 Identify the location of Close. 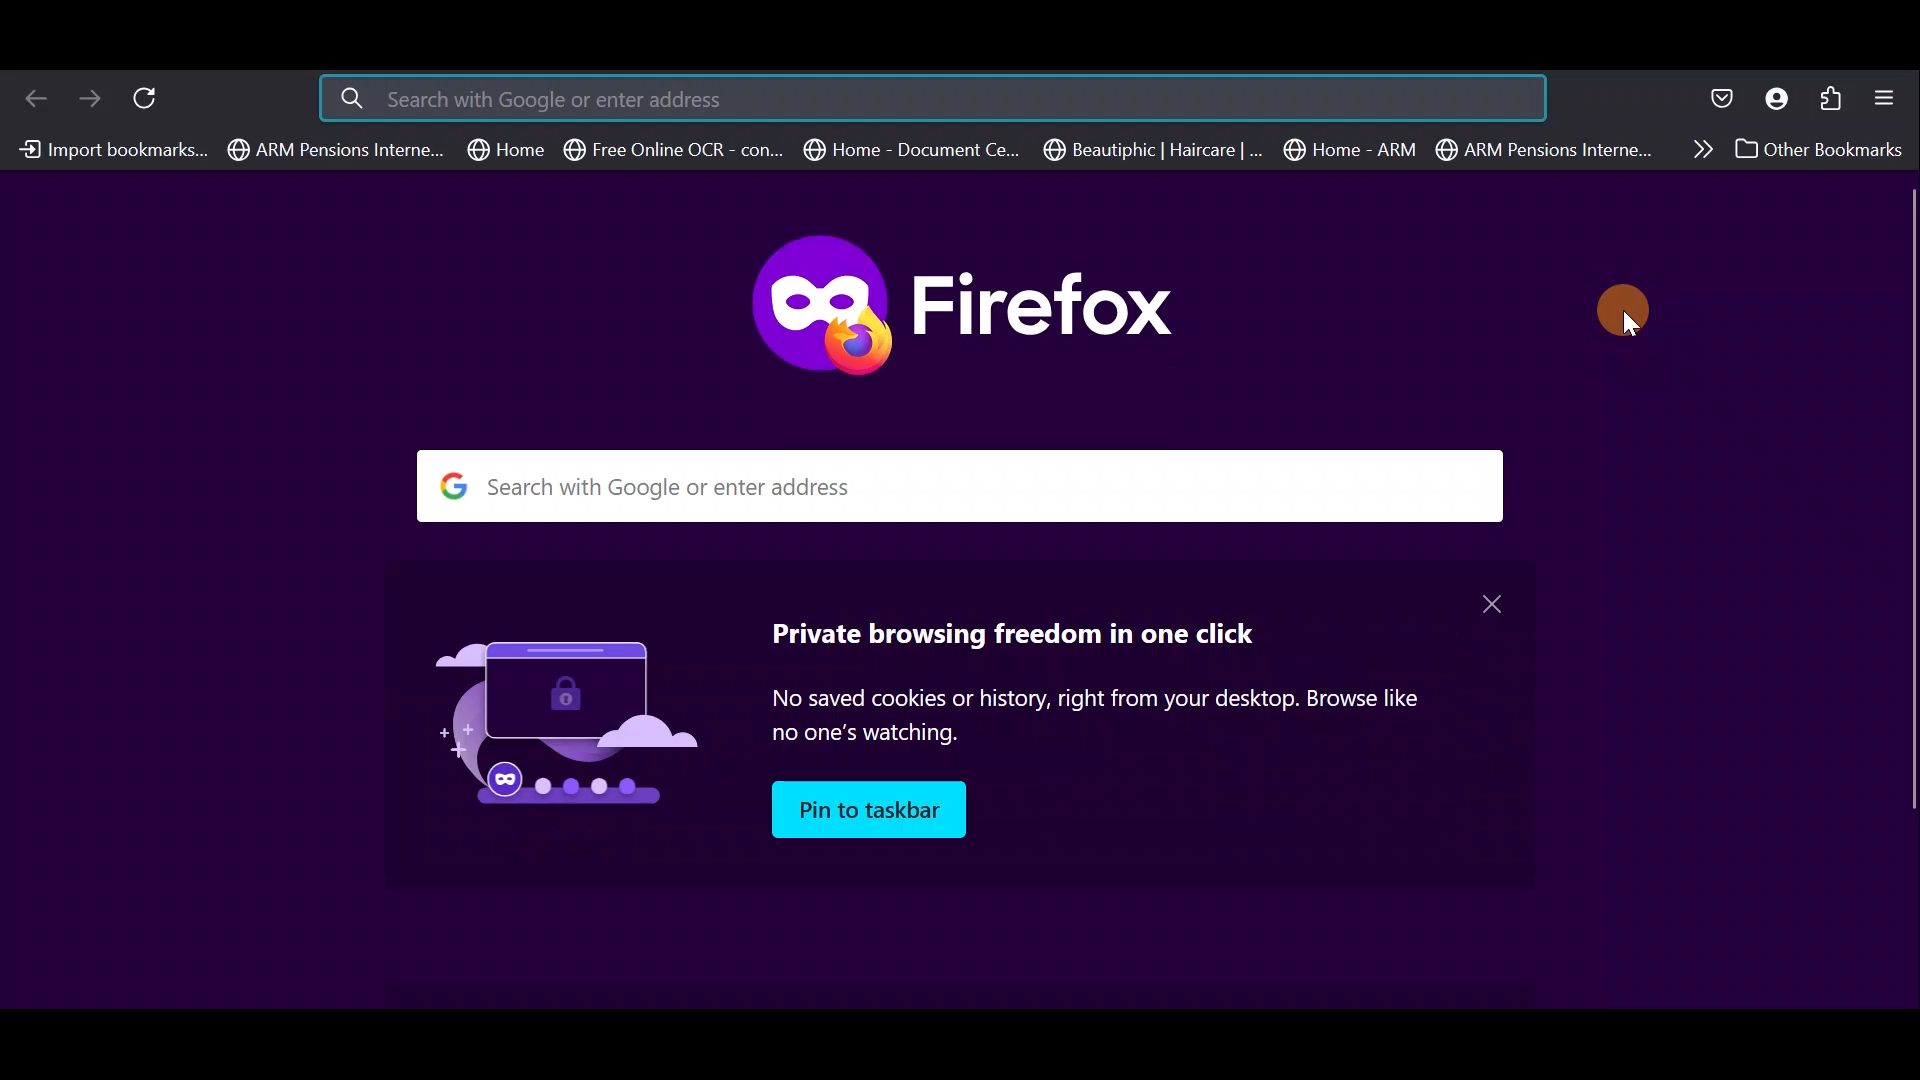
(1492, 603).